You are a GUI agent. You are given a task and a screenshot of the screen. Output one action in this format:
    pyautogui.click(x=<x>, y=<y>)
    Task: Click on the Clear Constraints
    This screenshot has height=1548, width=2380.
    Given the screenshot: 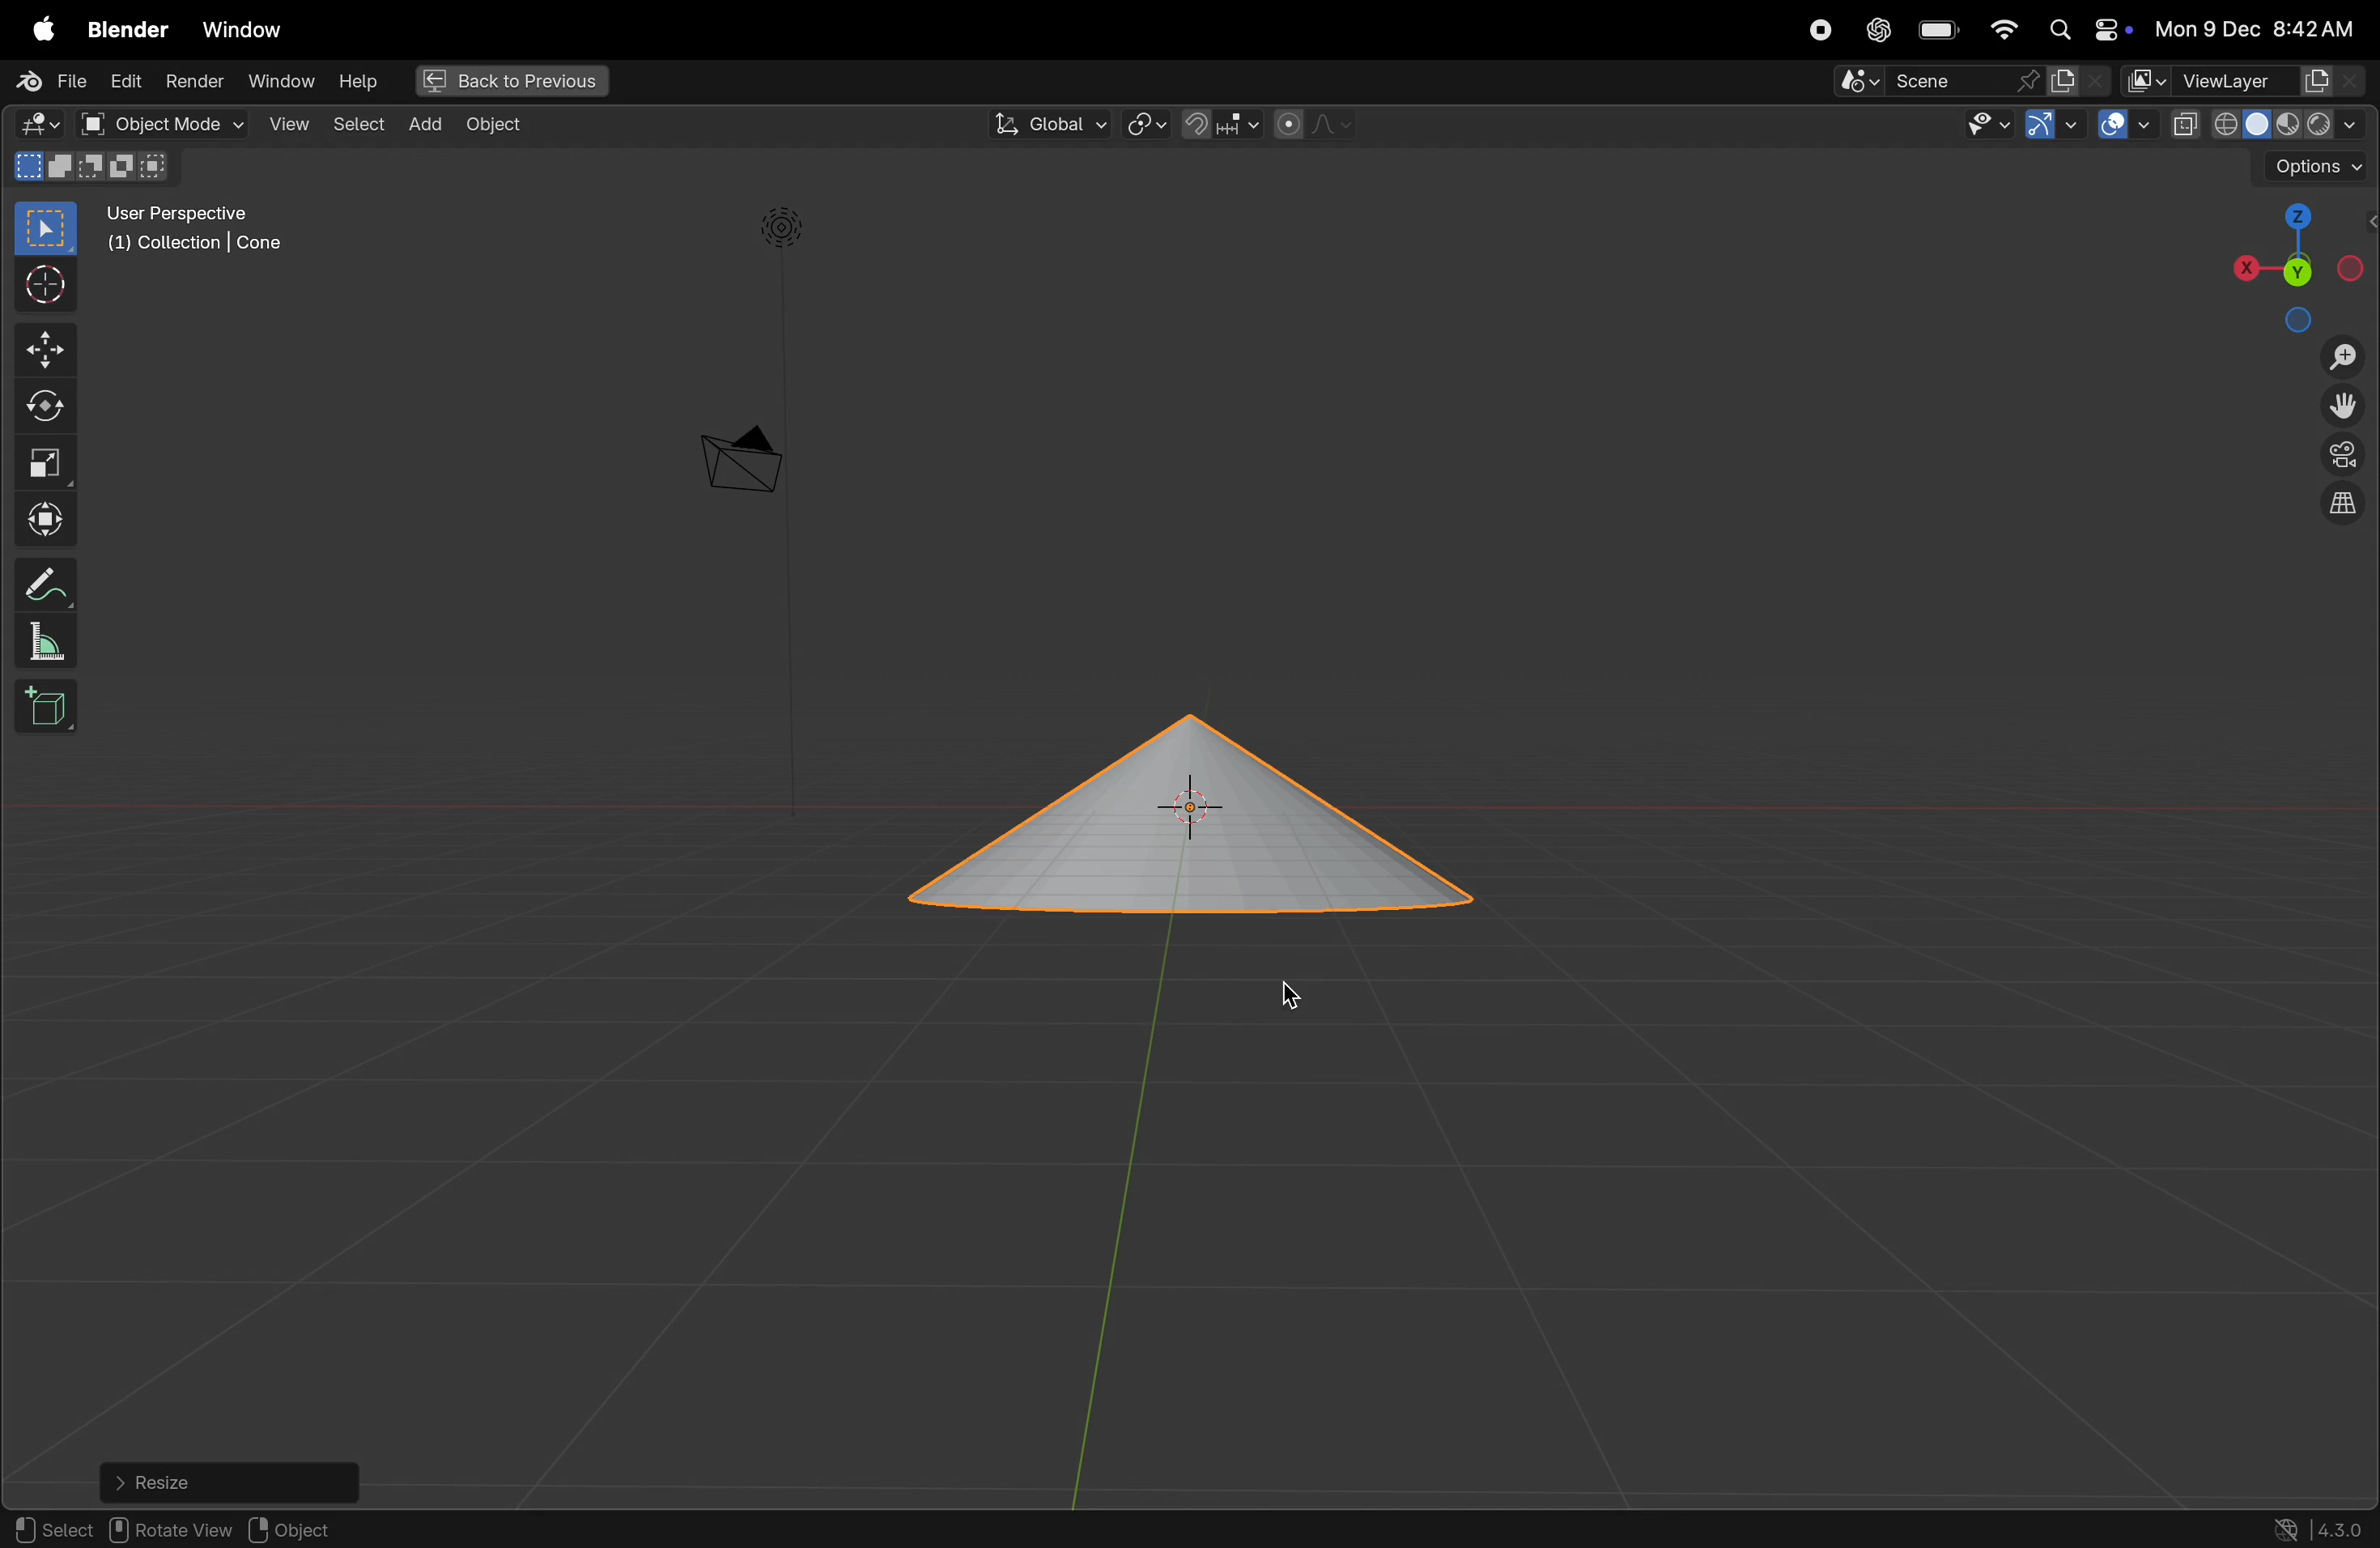 What is the action you would take?
    pyautogui.click(x=648, y=1529)
    